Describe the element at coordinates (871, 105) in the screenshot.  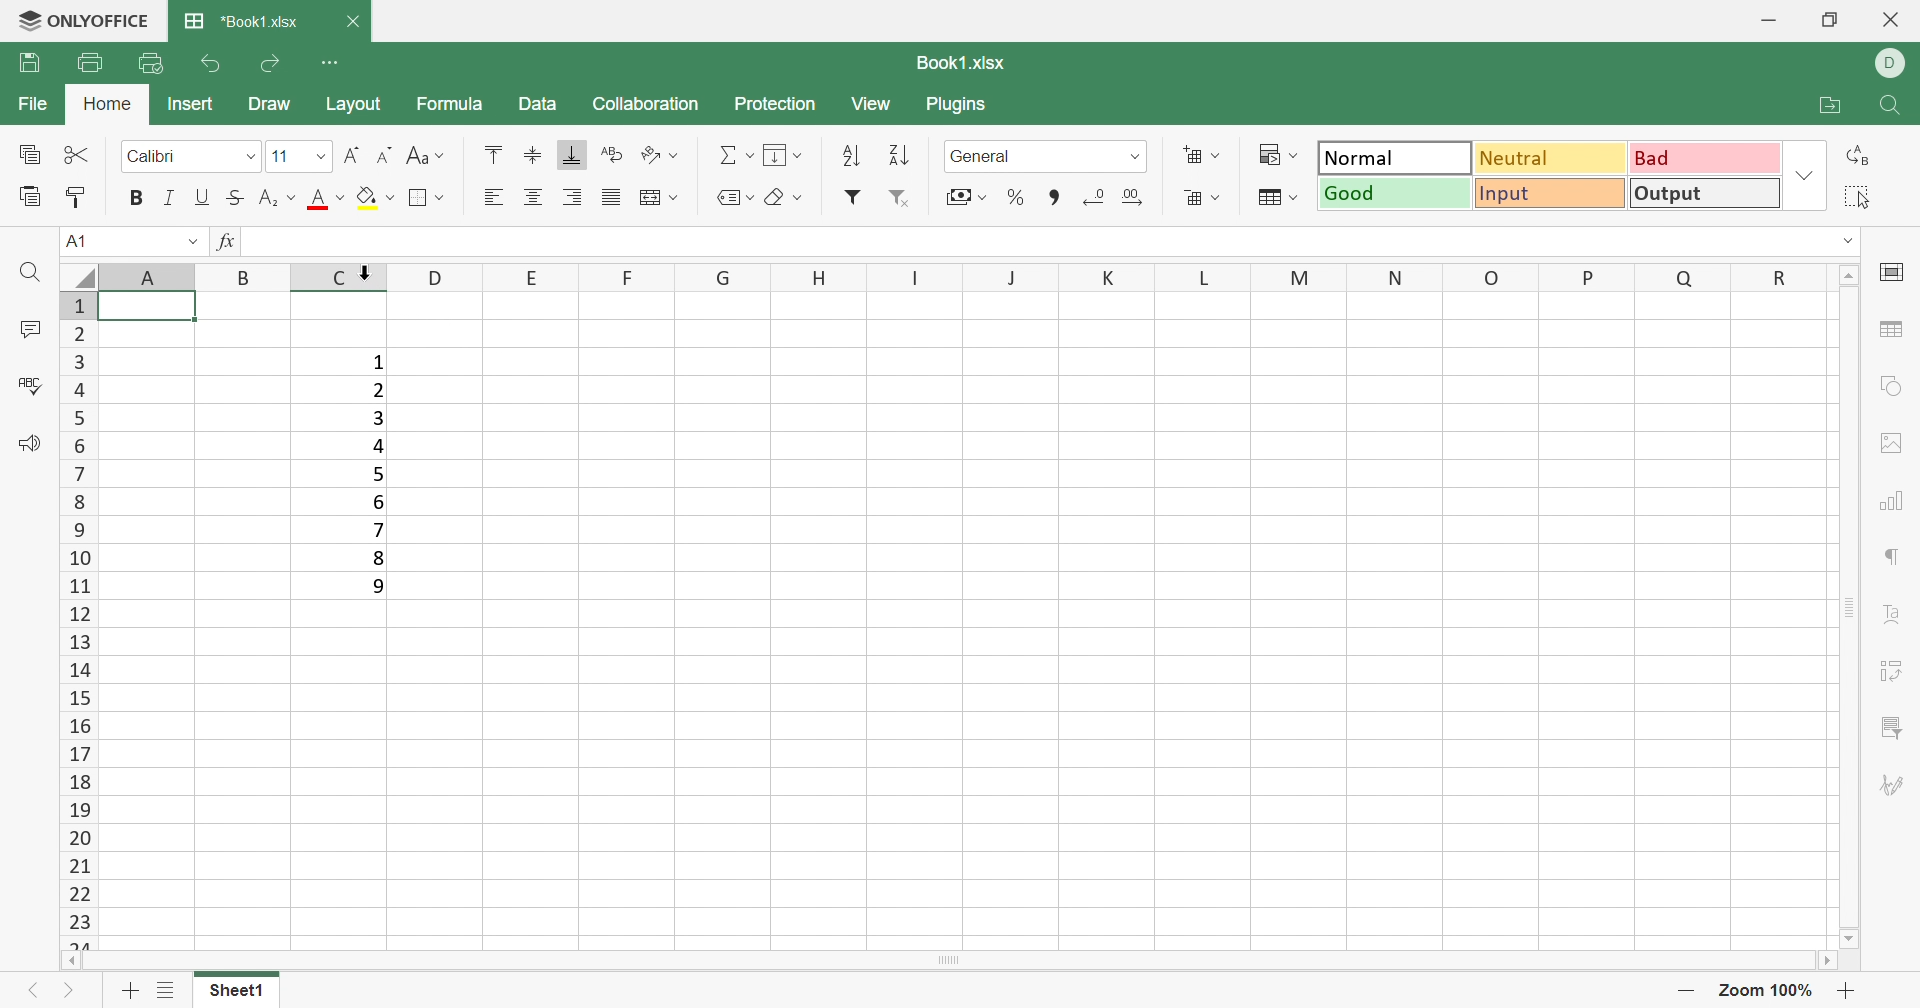
I see `View` at that location.